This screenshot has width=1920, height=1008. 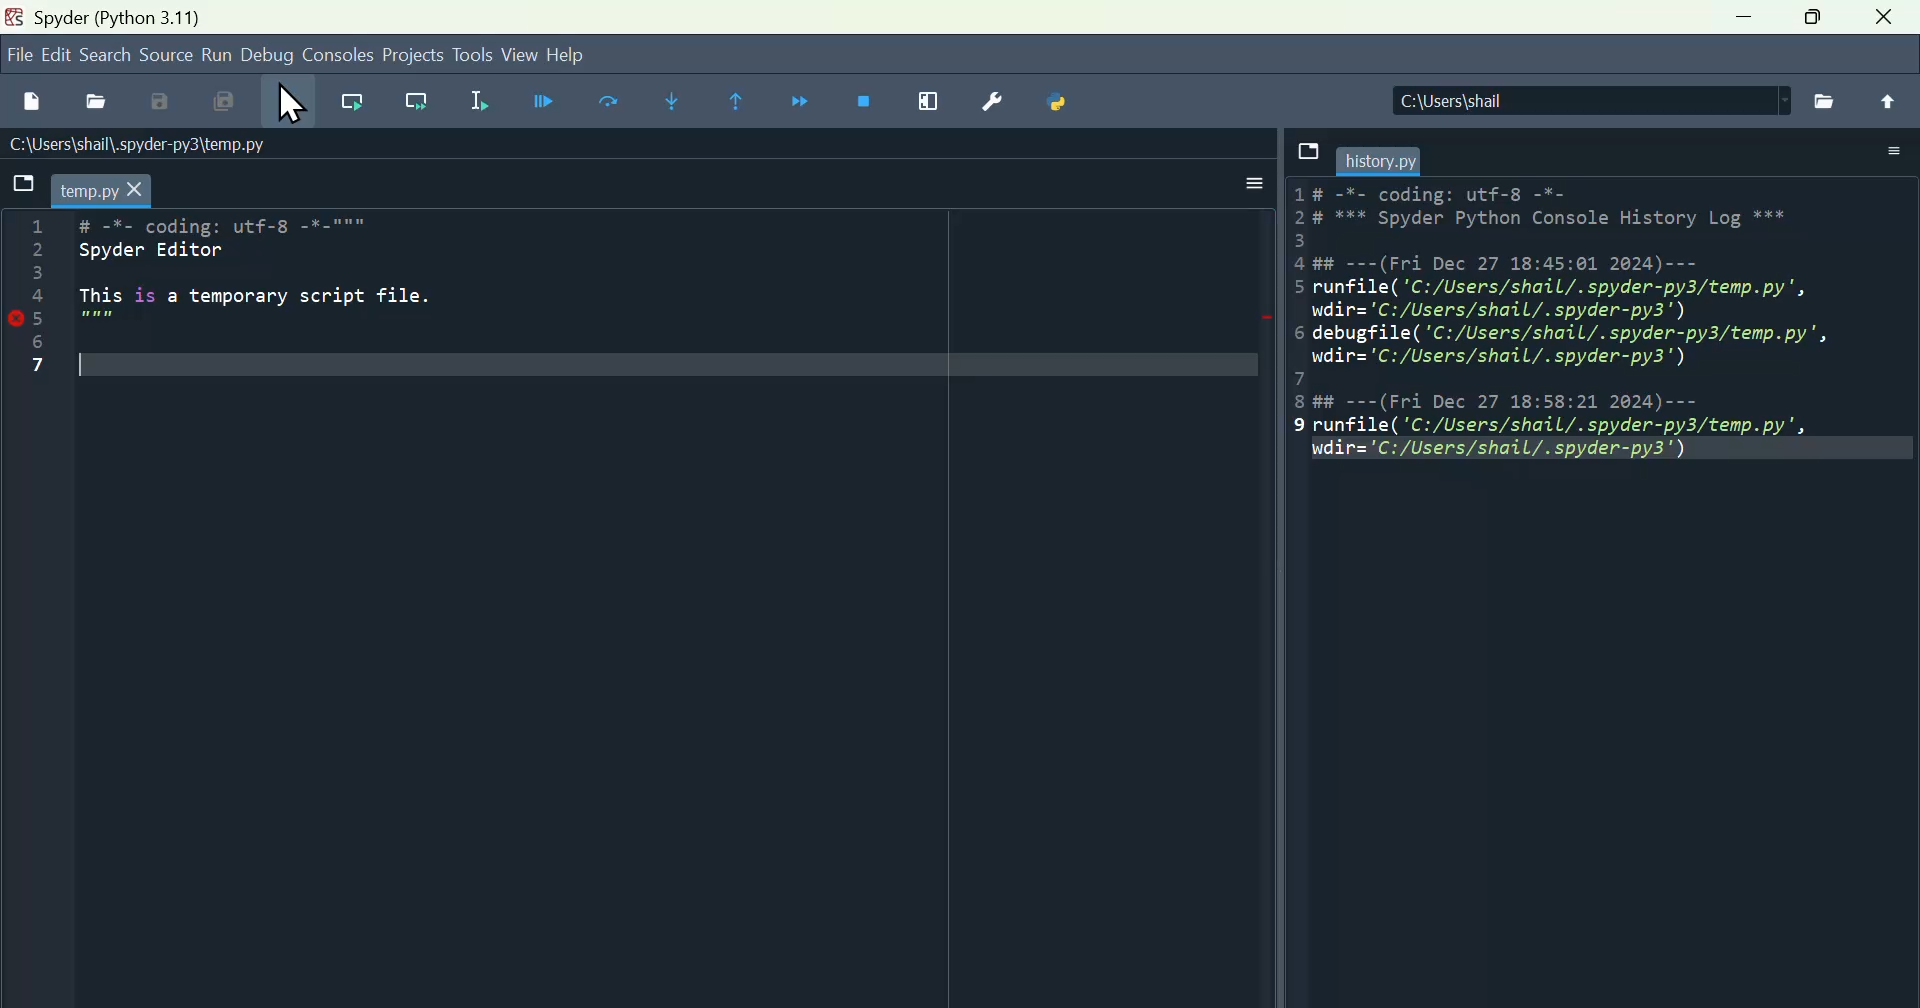 I want to click on Name of the file, so click(x=251, y=144).